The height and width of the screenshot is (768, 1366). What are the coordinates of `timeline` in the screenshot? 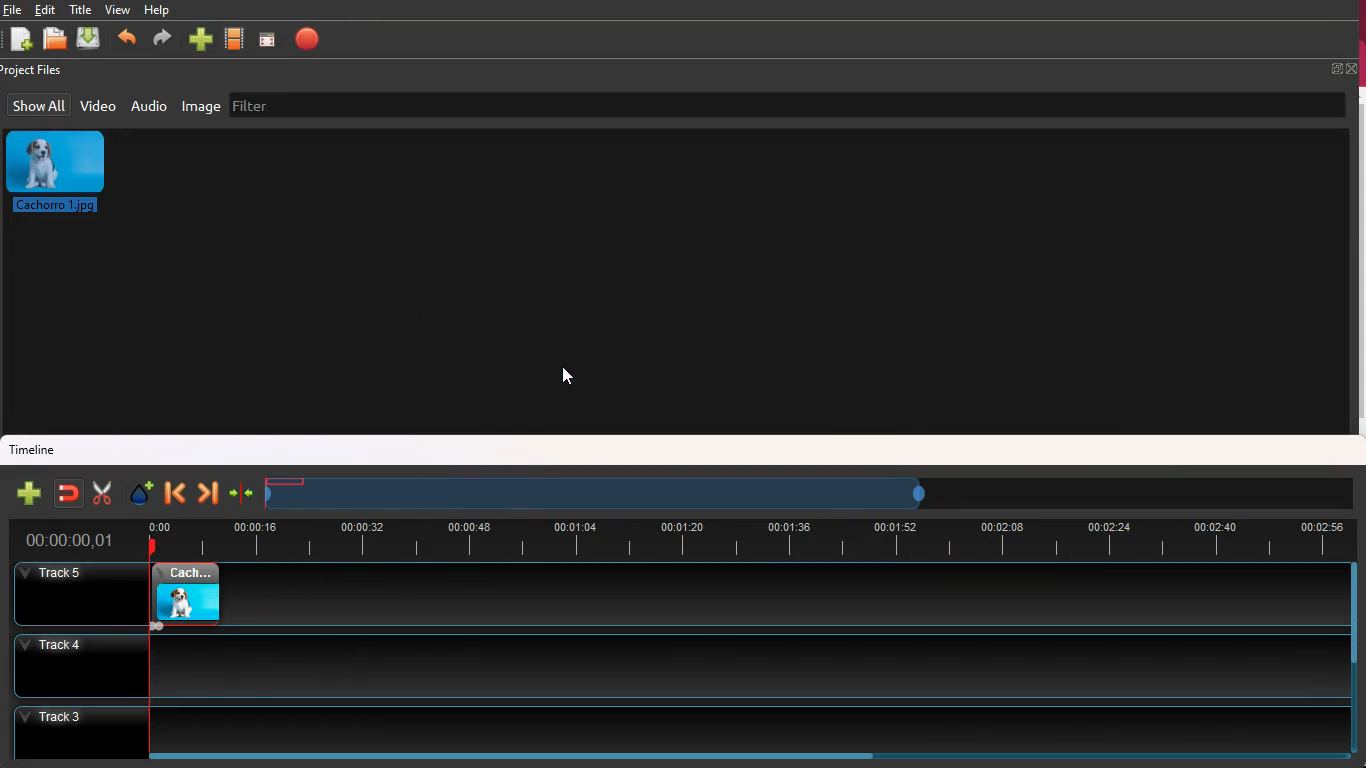 It's located at (36, 449).